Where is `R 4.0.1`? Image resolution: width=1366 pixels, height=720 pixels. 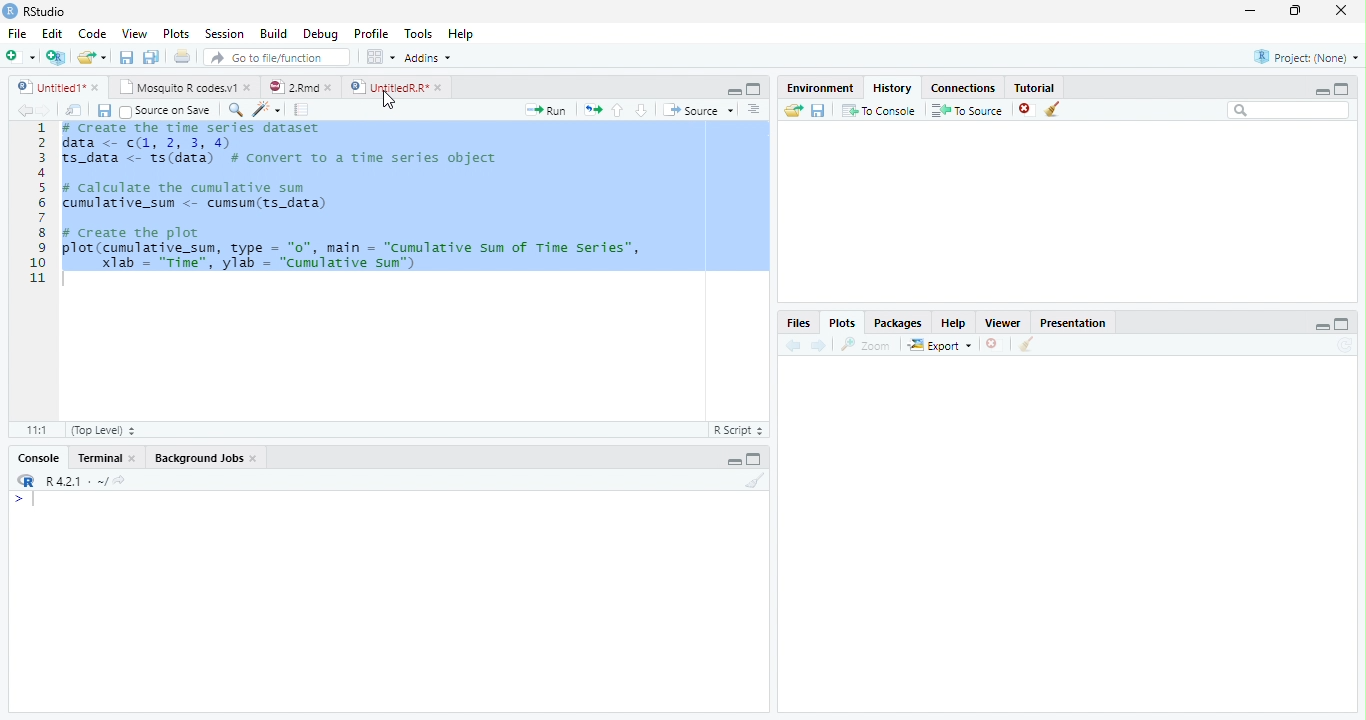
R 4.0.1 is located at coordinates (78, 479).